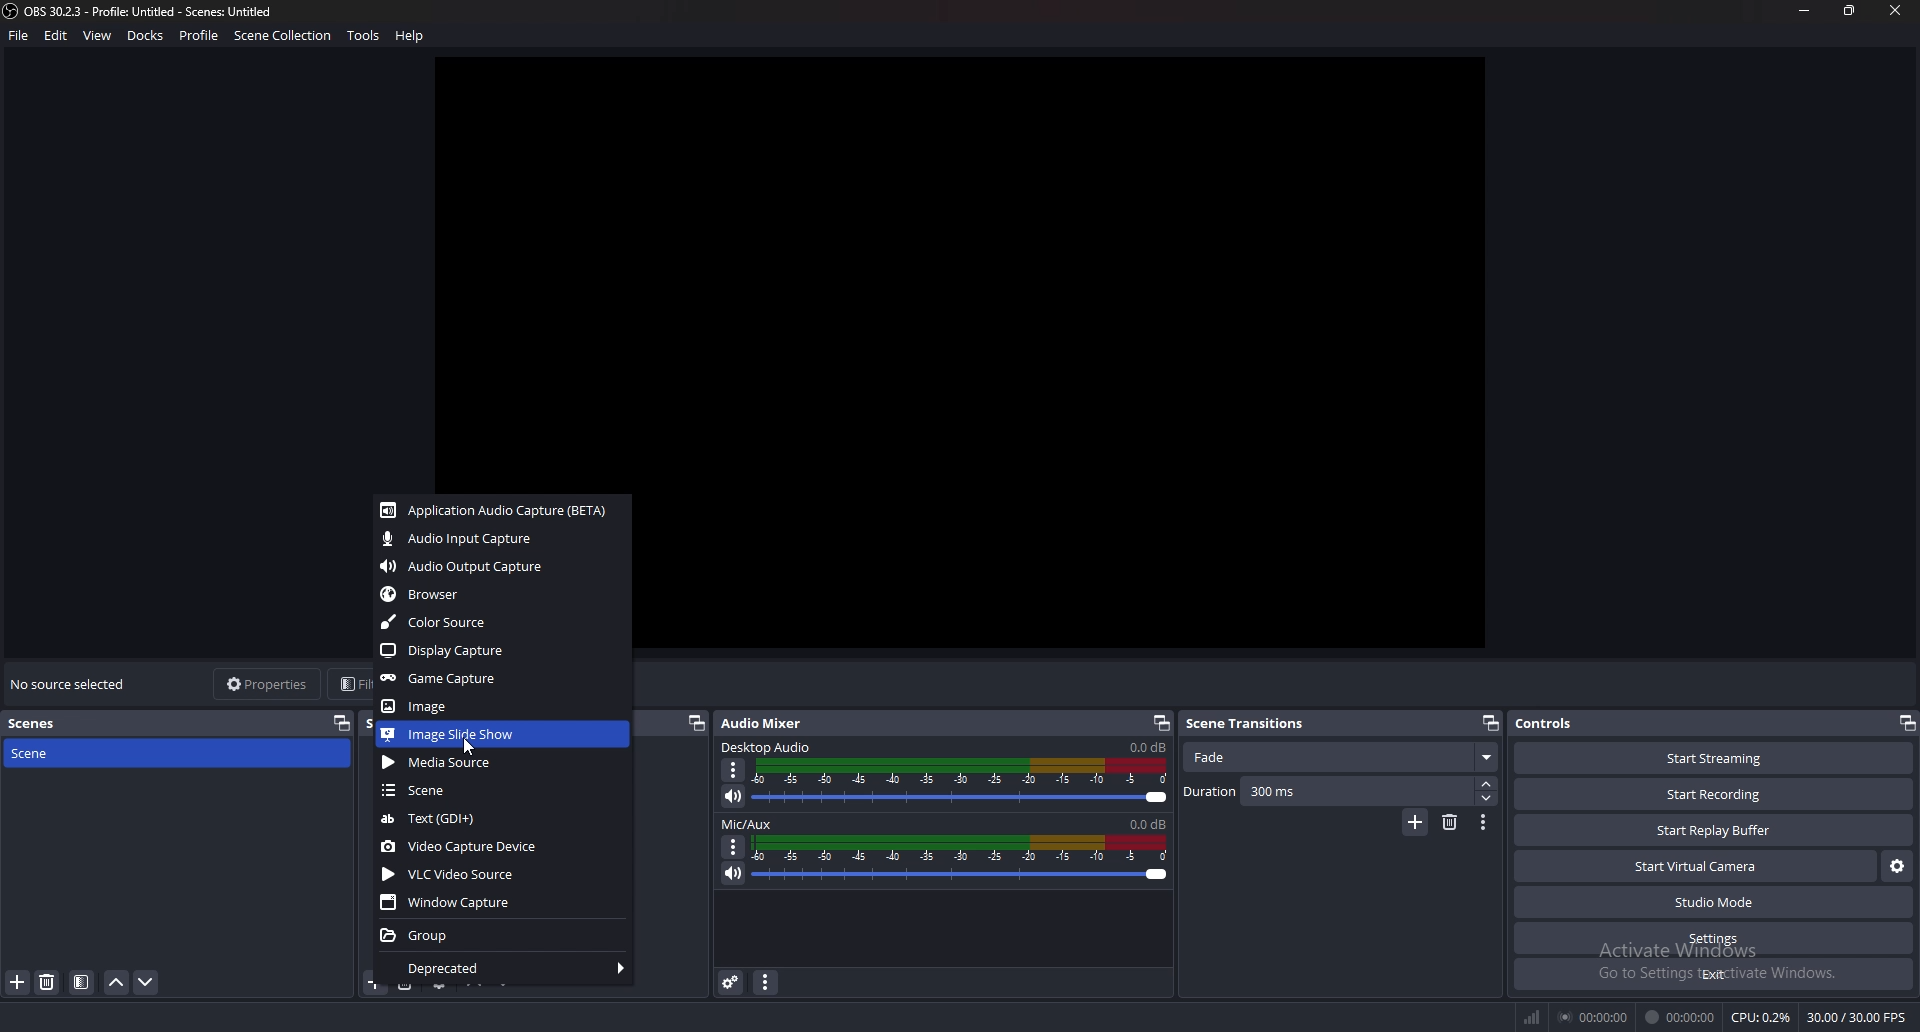 Image resolution: width=1920 pixels, height=1032 pixels. I want to click on transition properties, so click(1484, 823).